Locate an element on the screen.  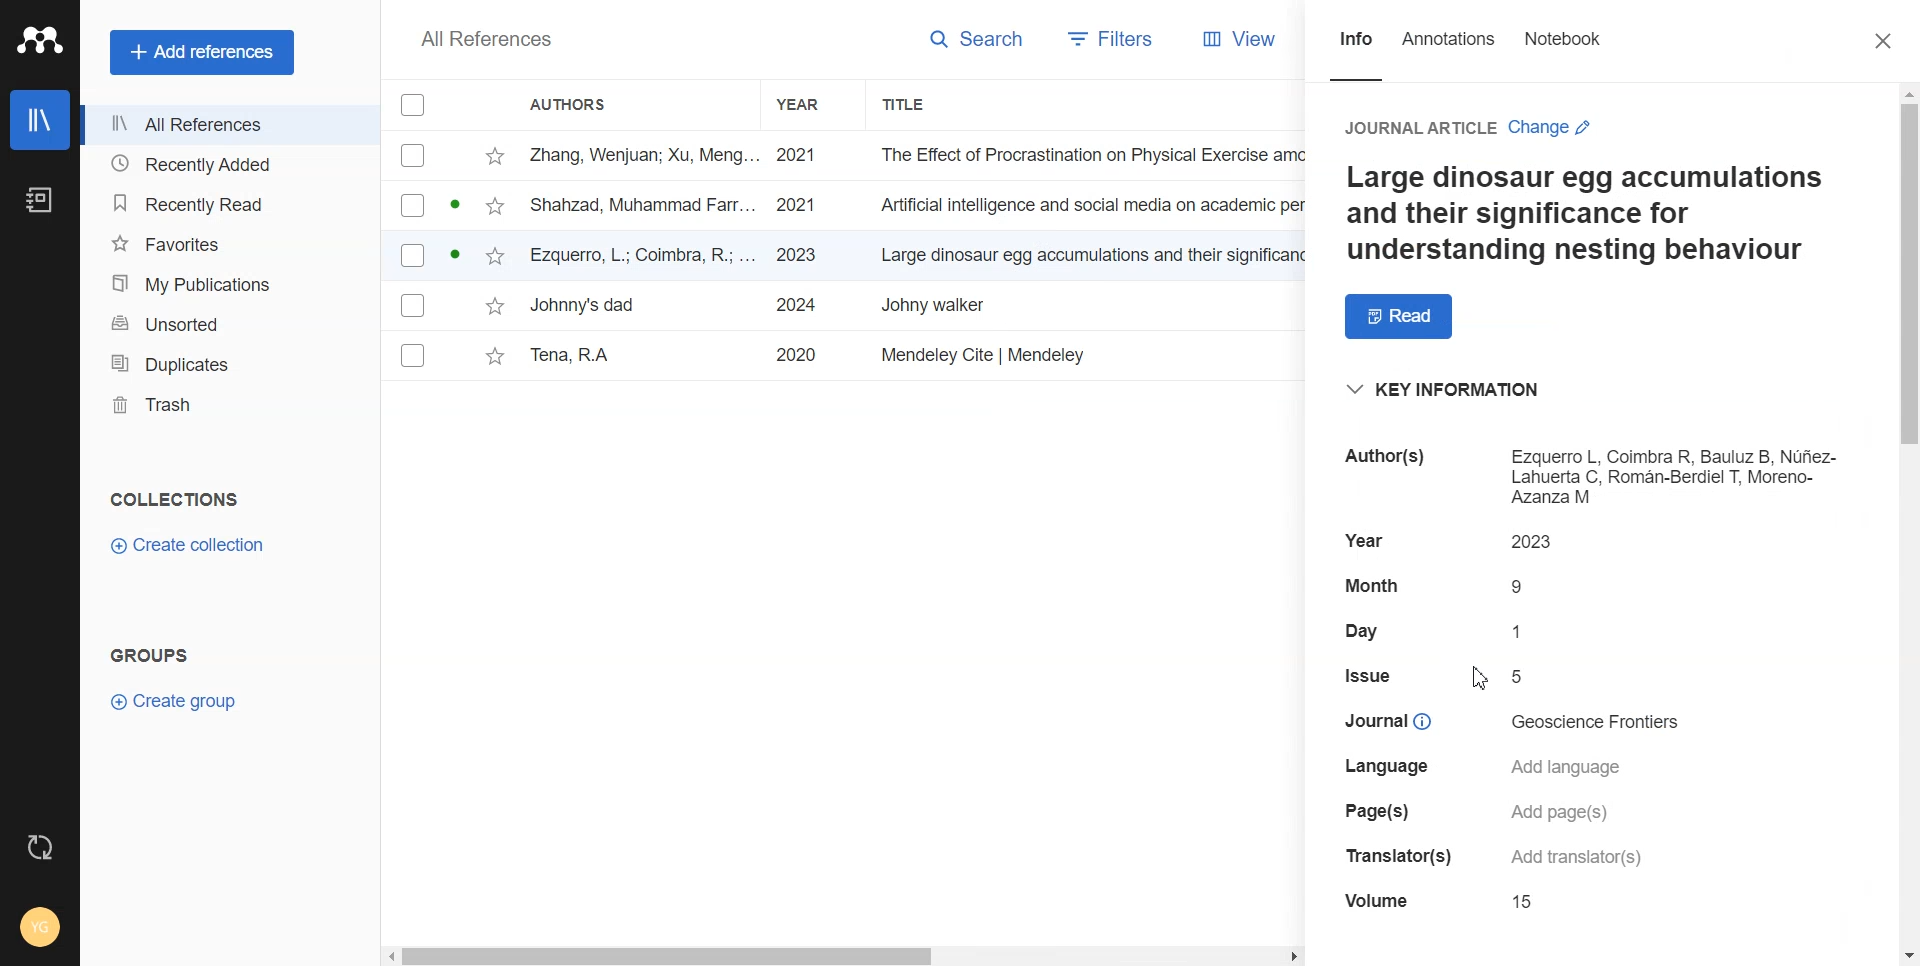
Read is located at coordinates (1403, 317).